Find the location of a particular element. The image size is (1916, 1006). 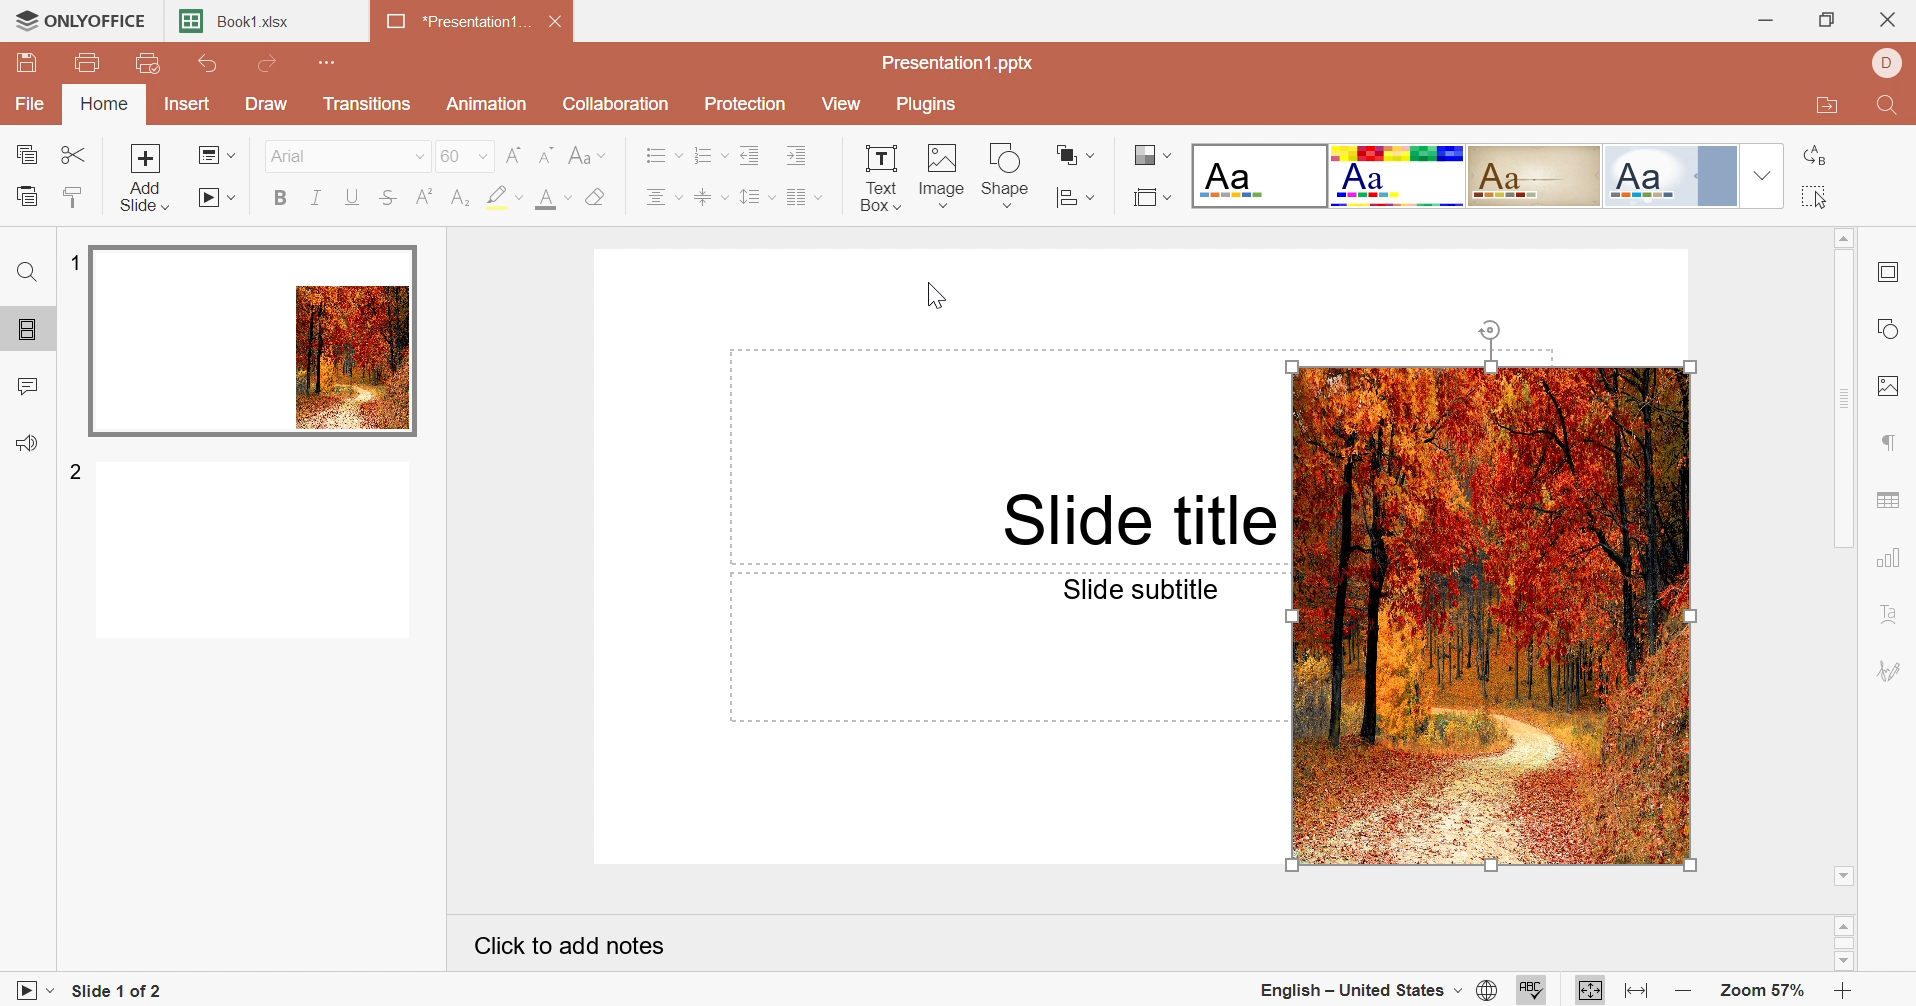

Line spacing is located at coordinates (749, 200).